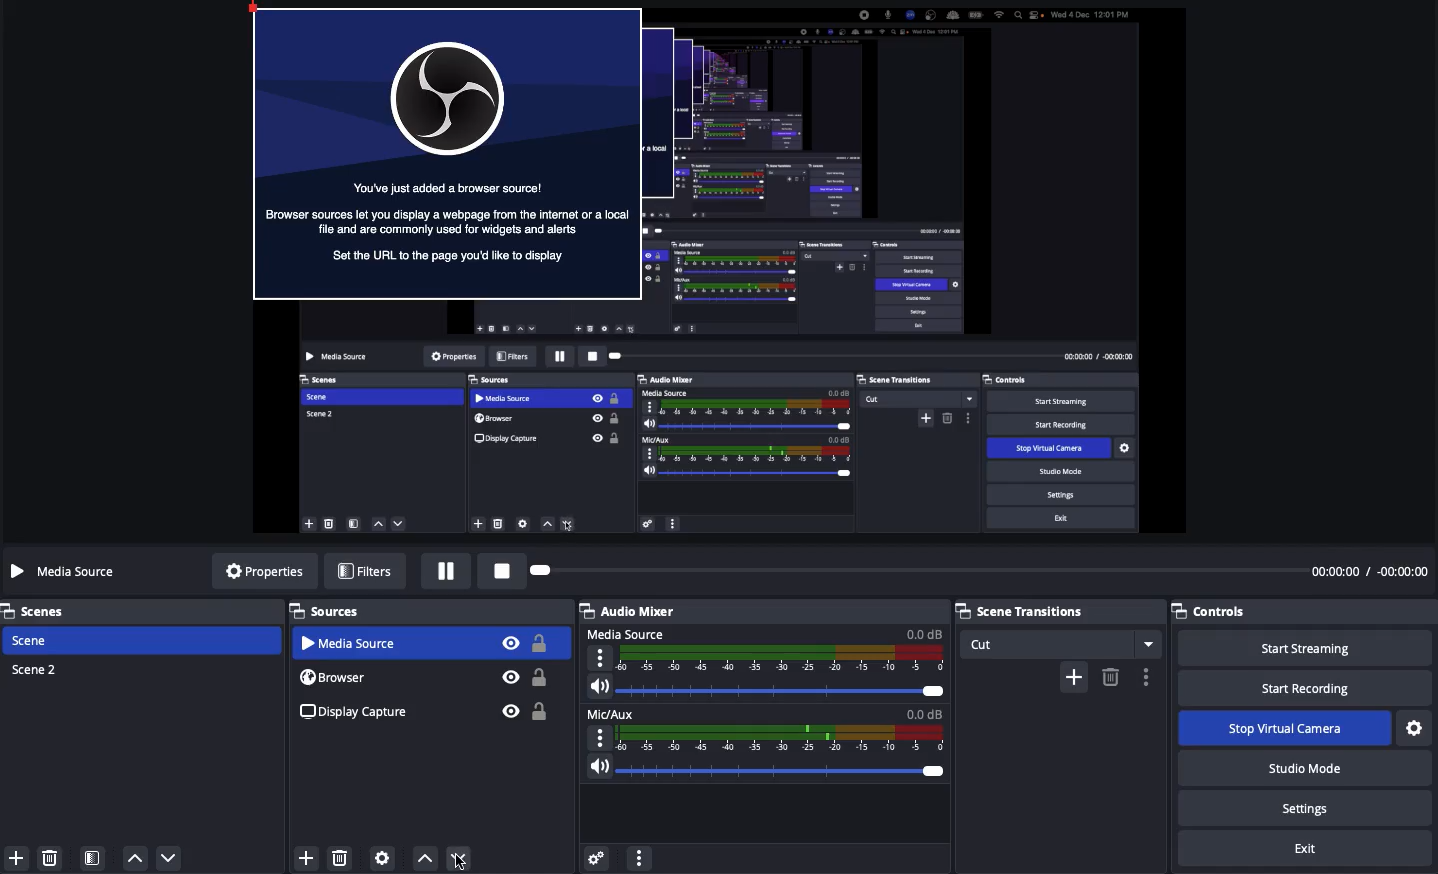 The width and height of the screenshot is (1438, 874). I want to click on Add, so click(1074, 678).